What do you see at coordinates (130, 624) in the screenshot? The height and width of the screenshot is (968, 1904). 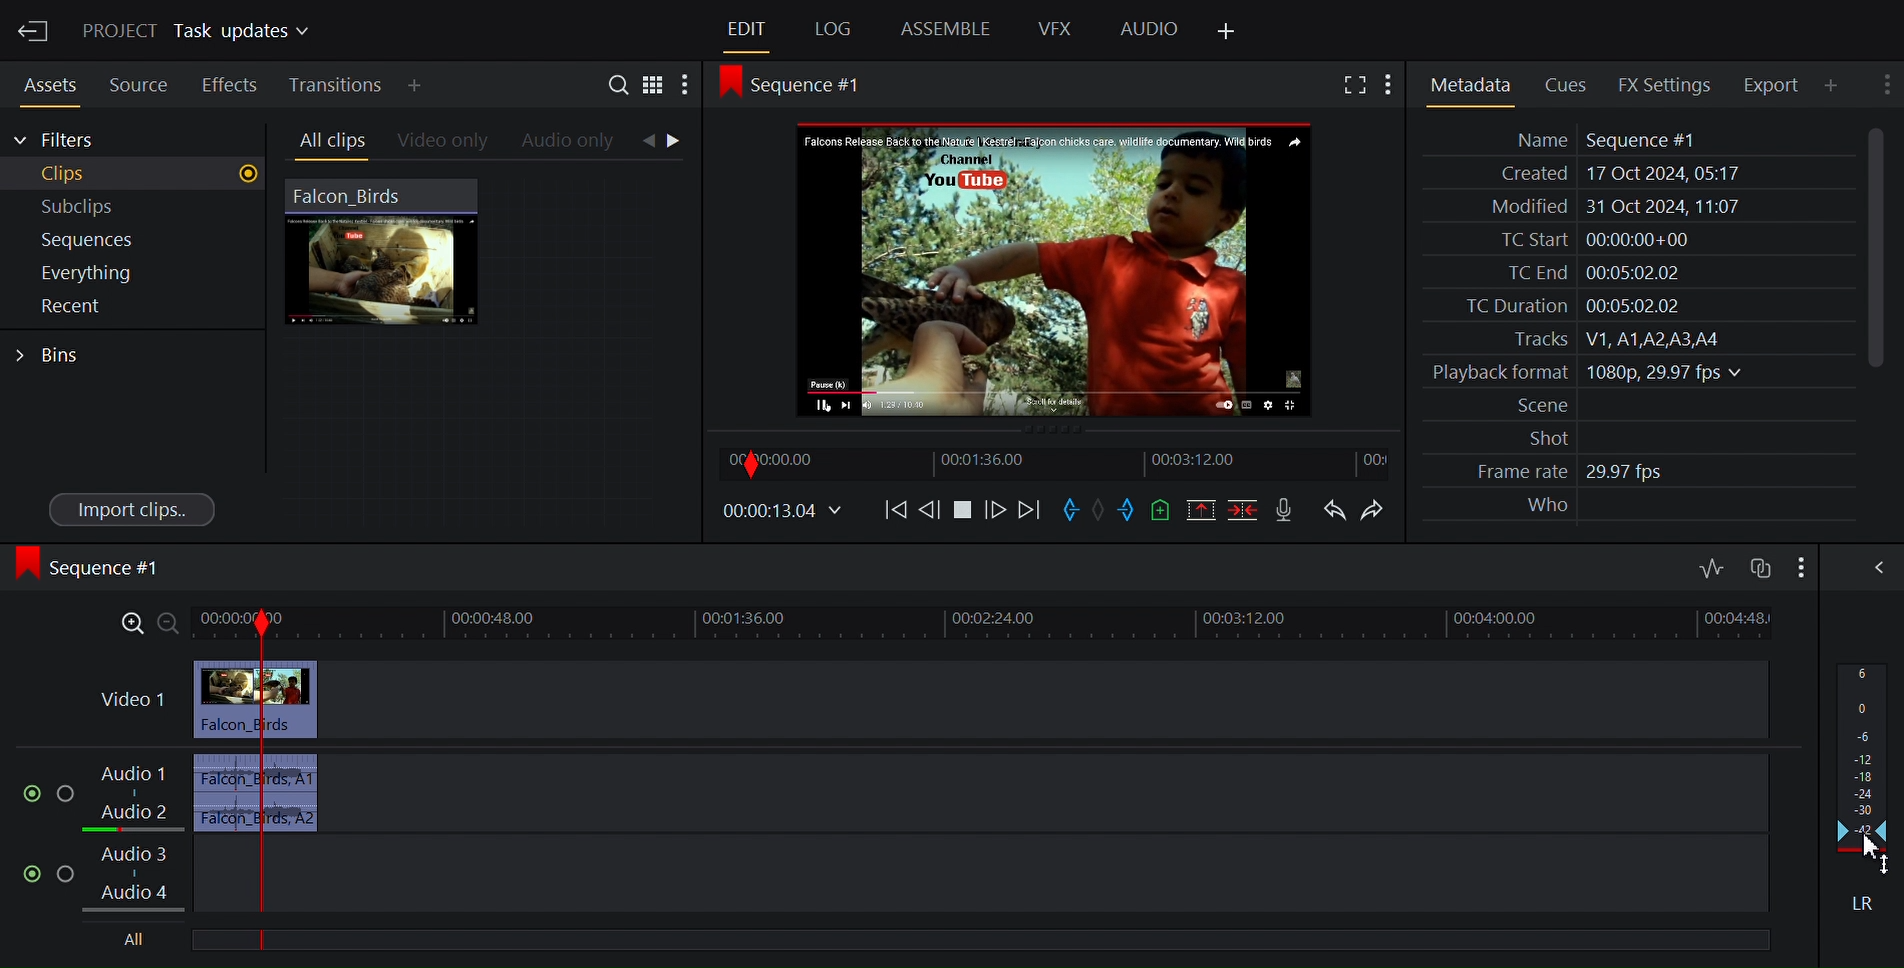 I see `Zoom in` at bounding box center [130, 624].